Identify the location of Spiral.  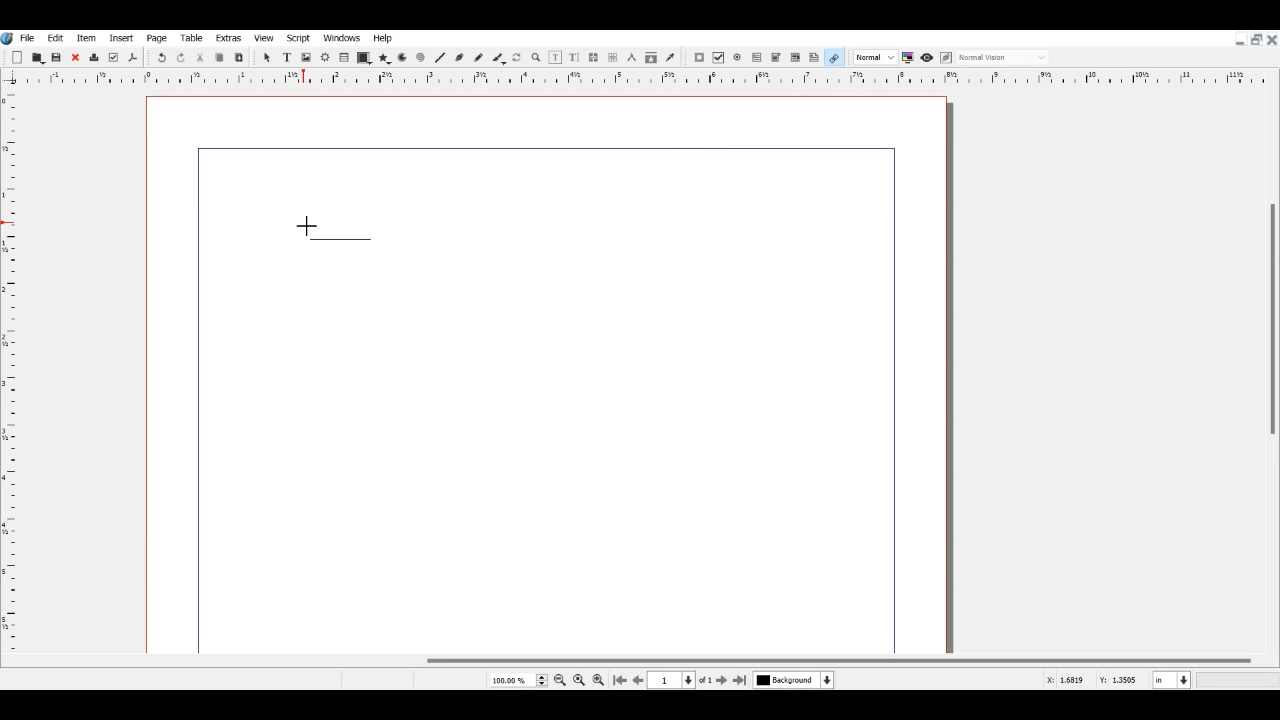
(420, 58).